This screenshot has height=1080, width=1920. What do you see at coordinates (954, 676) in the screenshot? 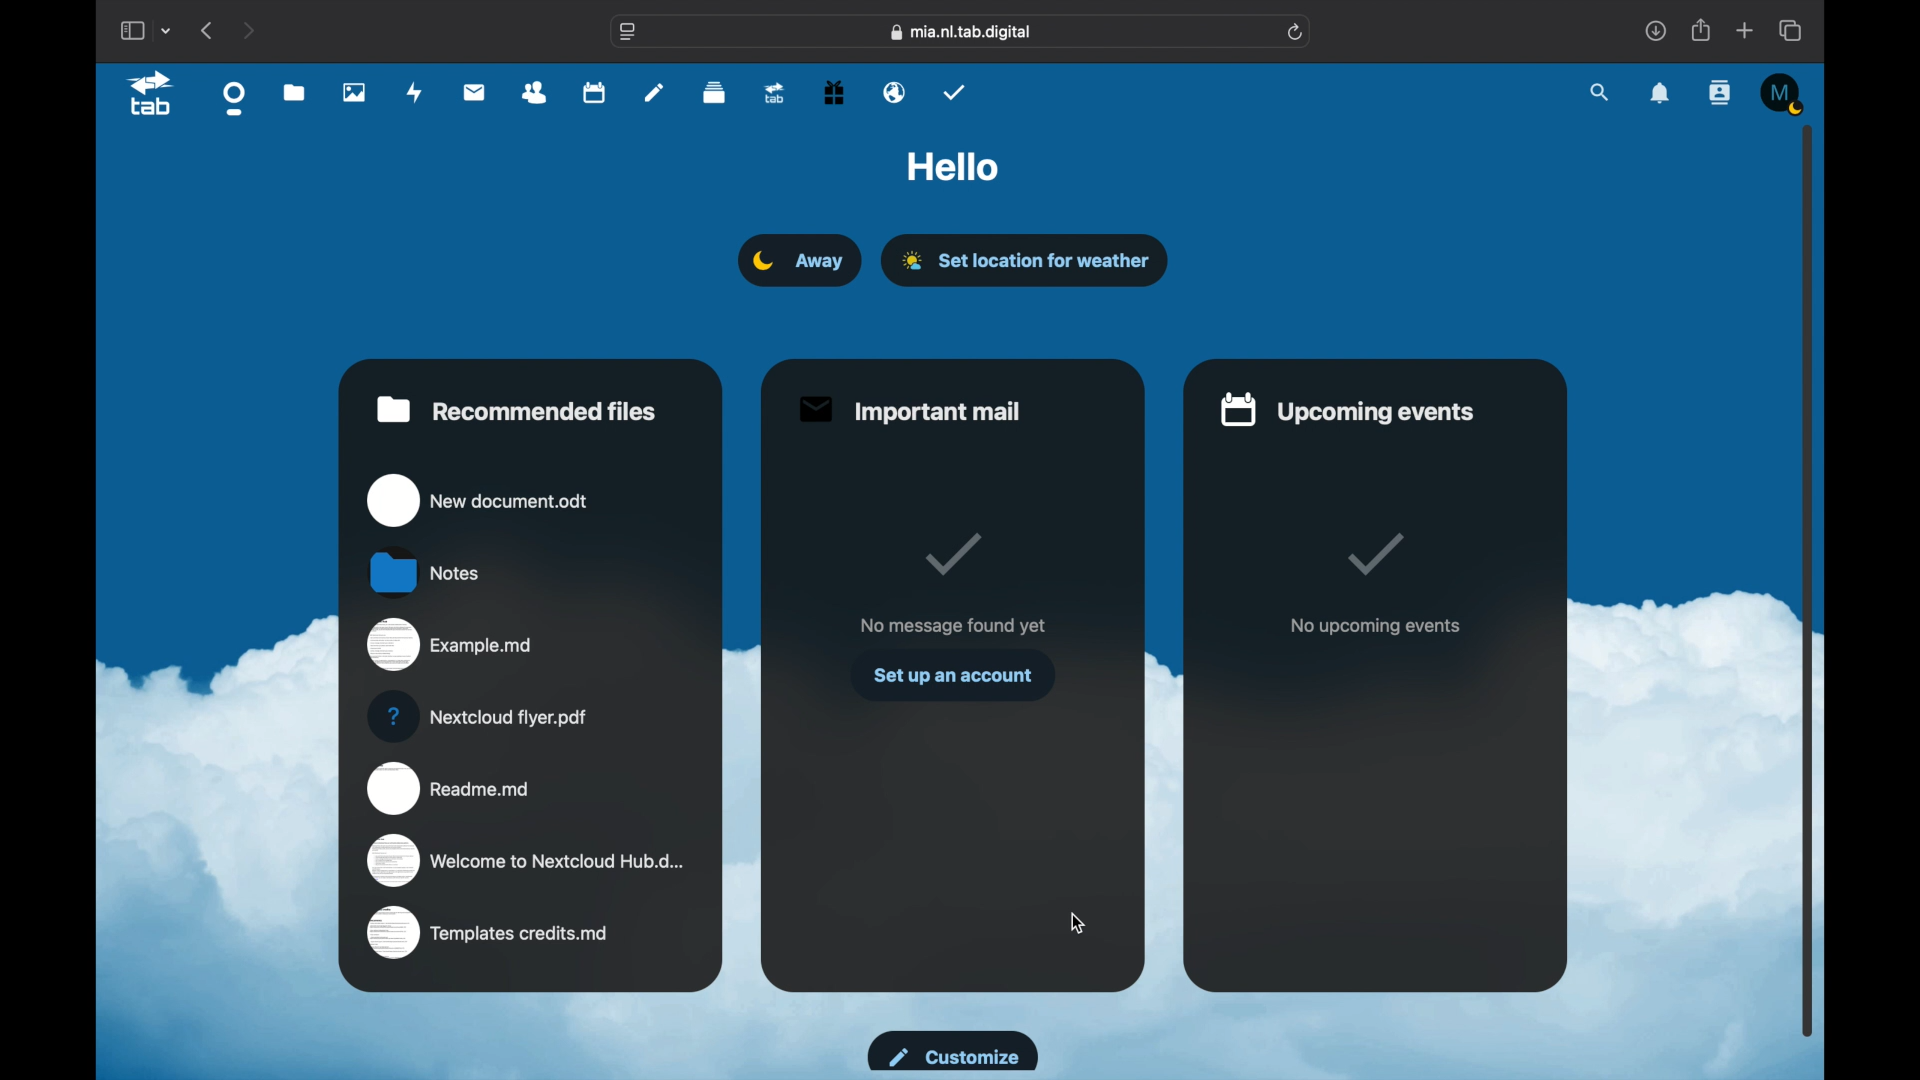
I see `set up an account` at bounding box center [954, 676].